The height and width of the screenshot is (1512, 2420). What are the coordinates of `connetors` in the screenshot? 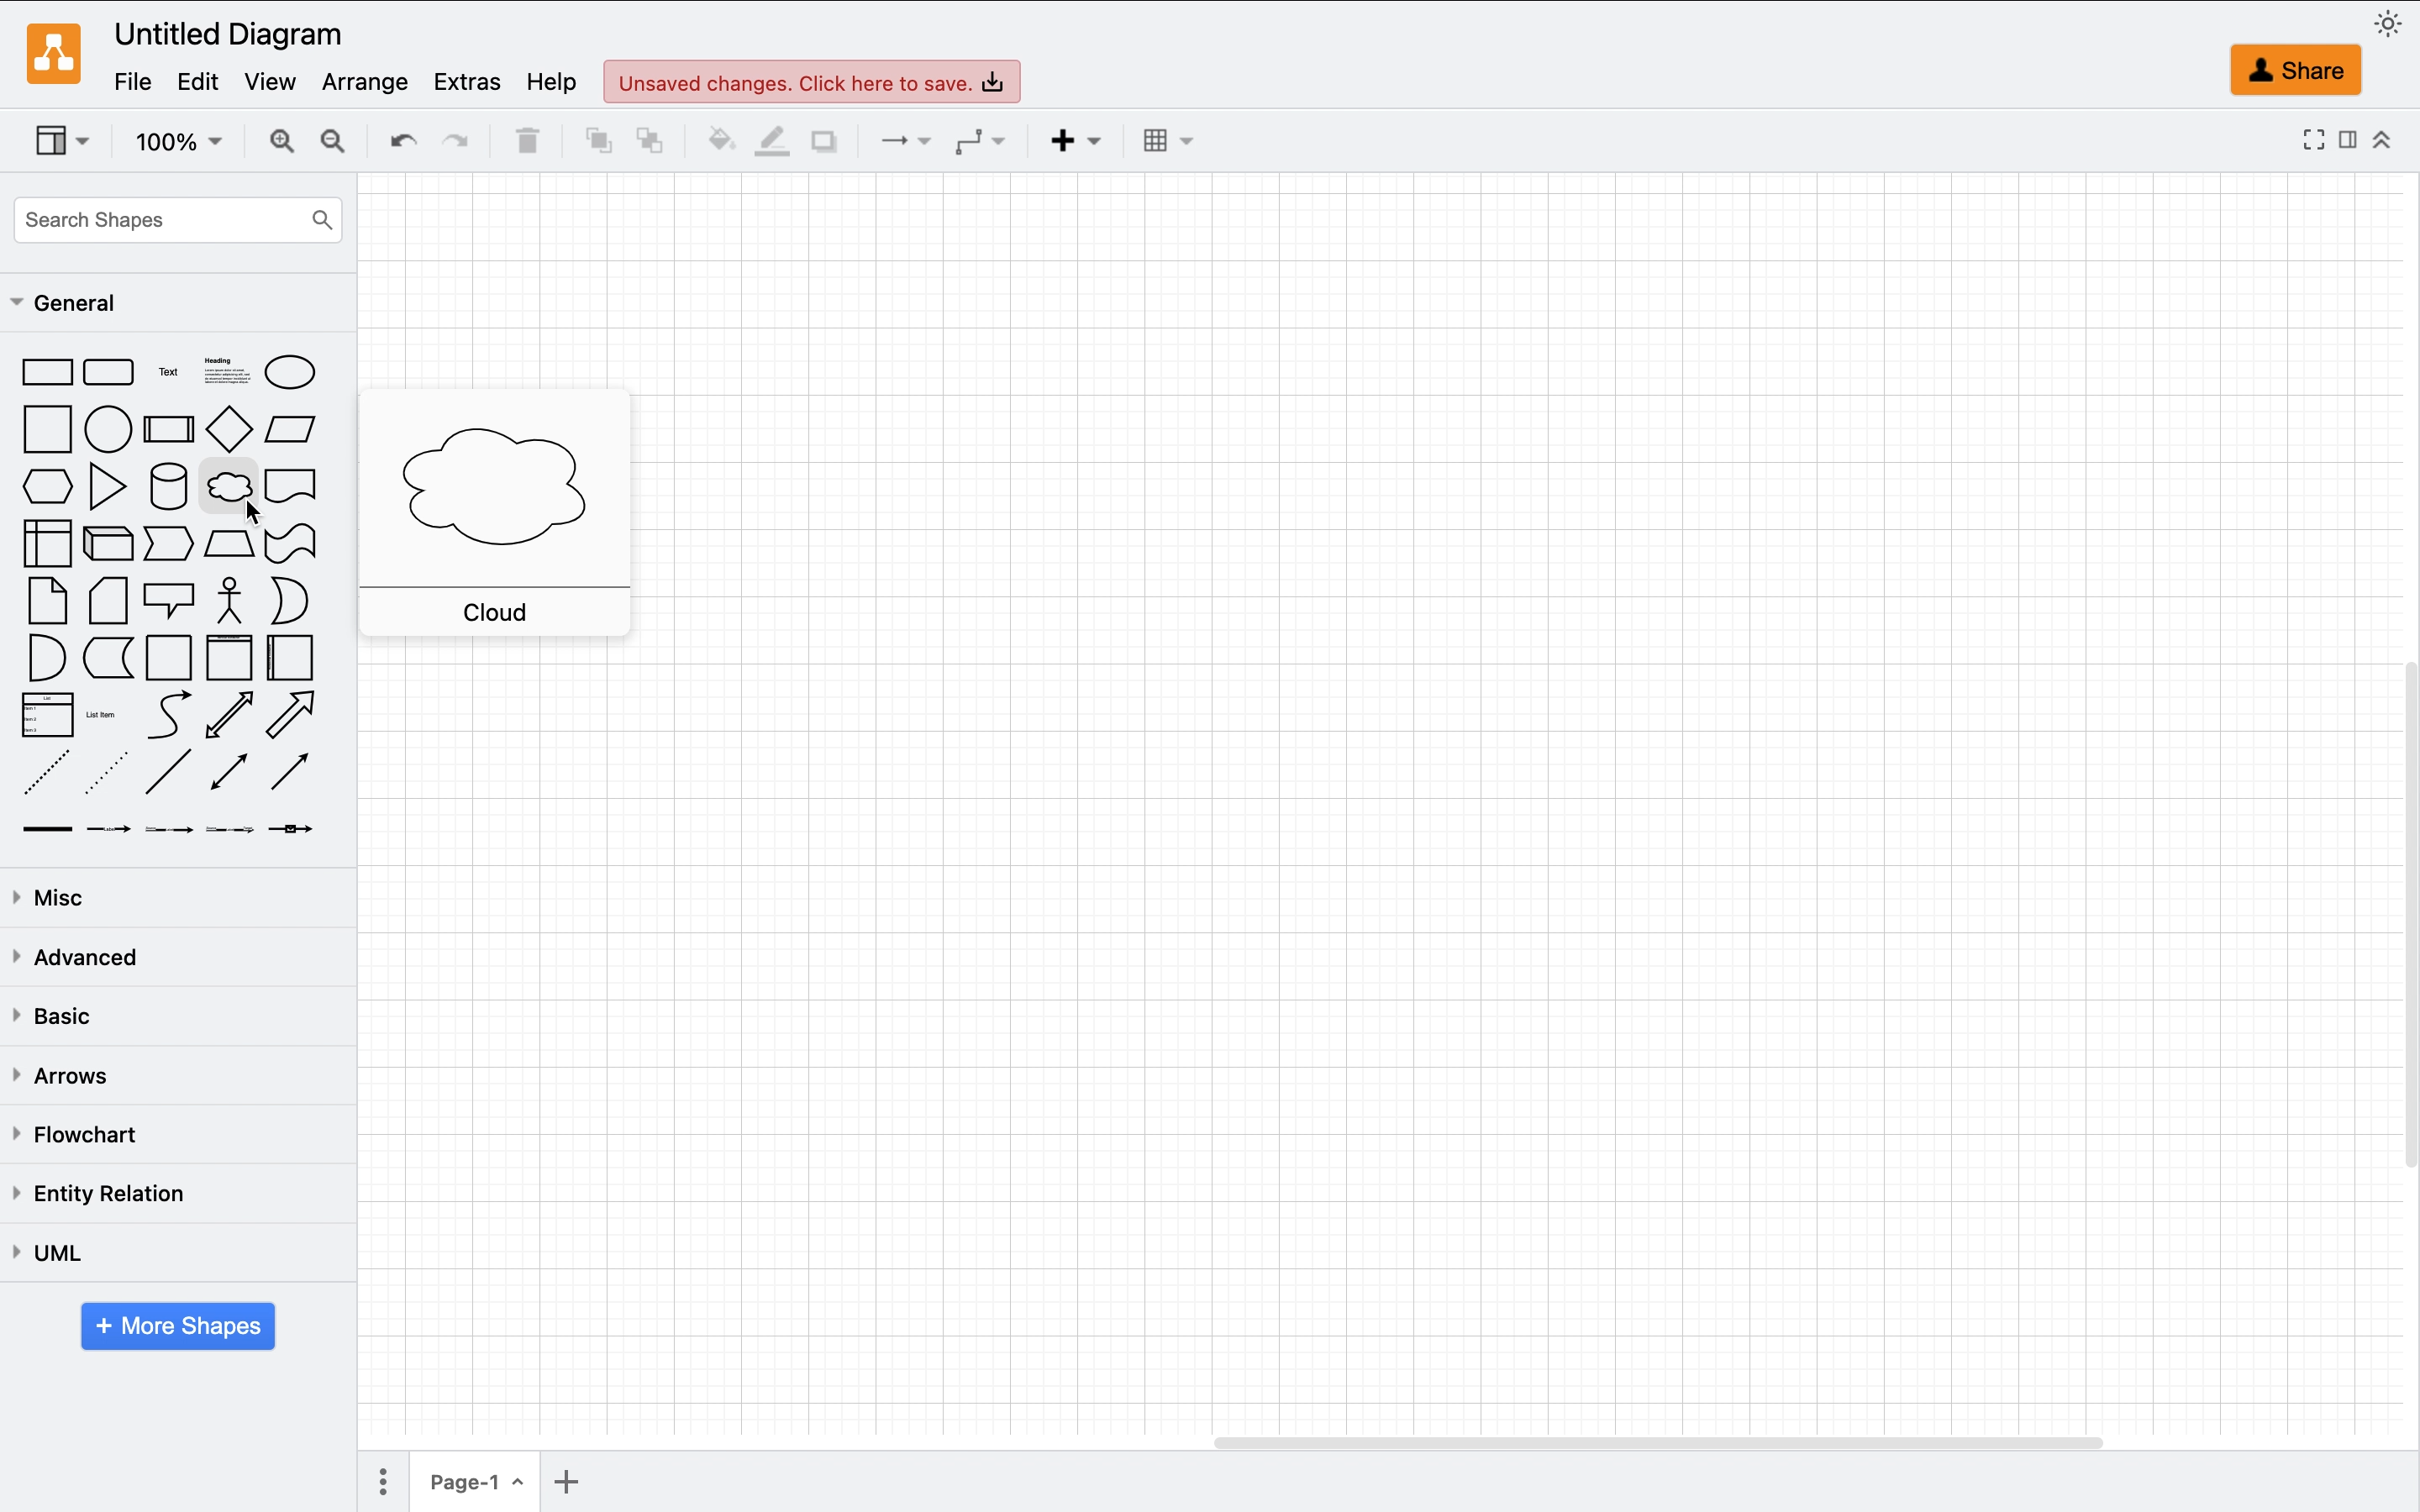 It's located at (896, 143).